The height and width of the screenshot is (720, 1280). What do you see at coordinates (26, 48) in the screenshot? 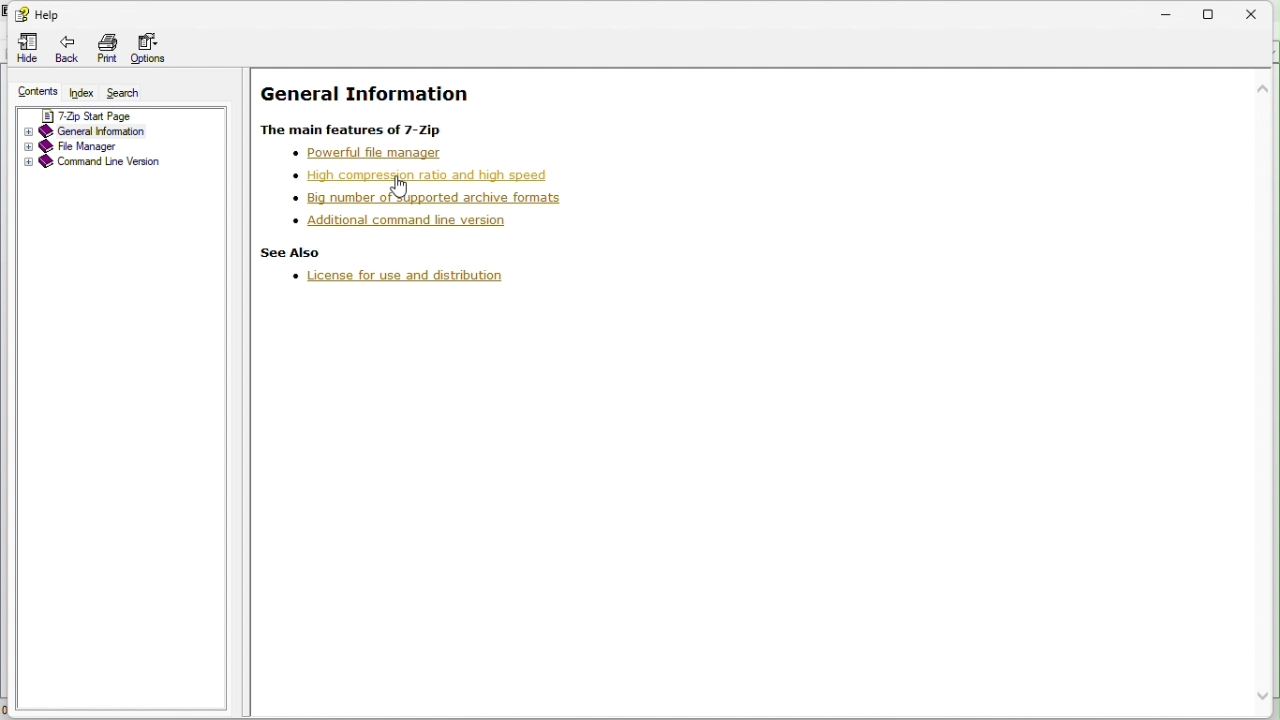
I see `Hide` at bounding box center [26, 48].